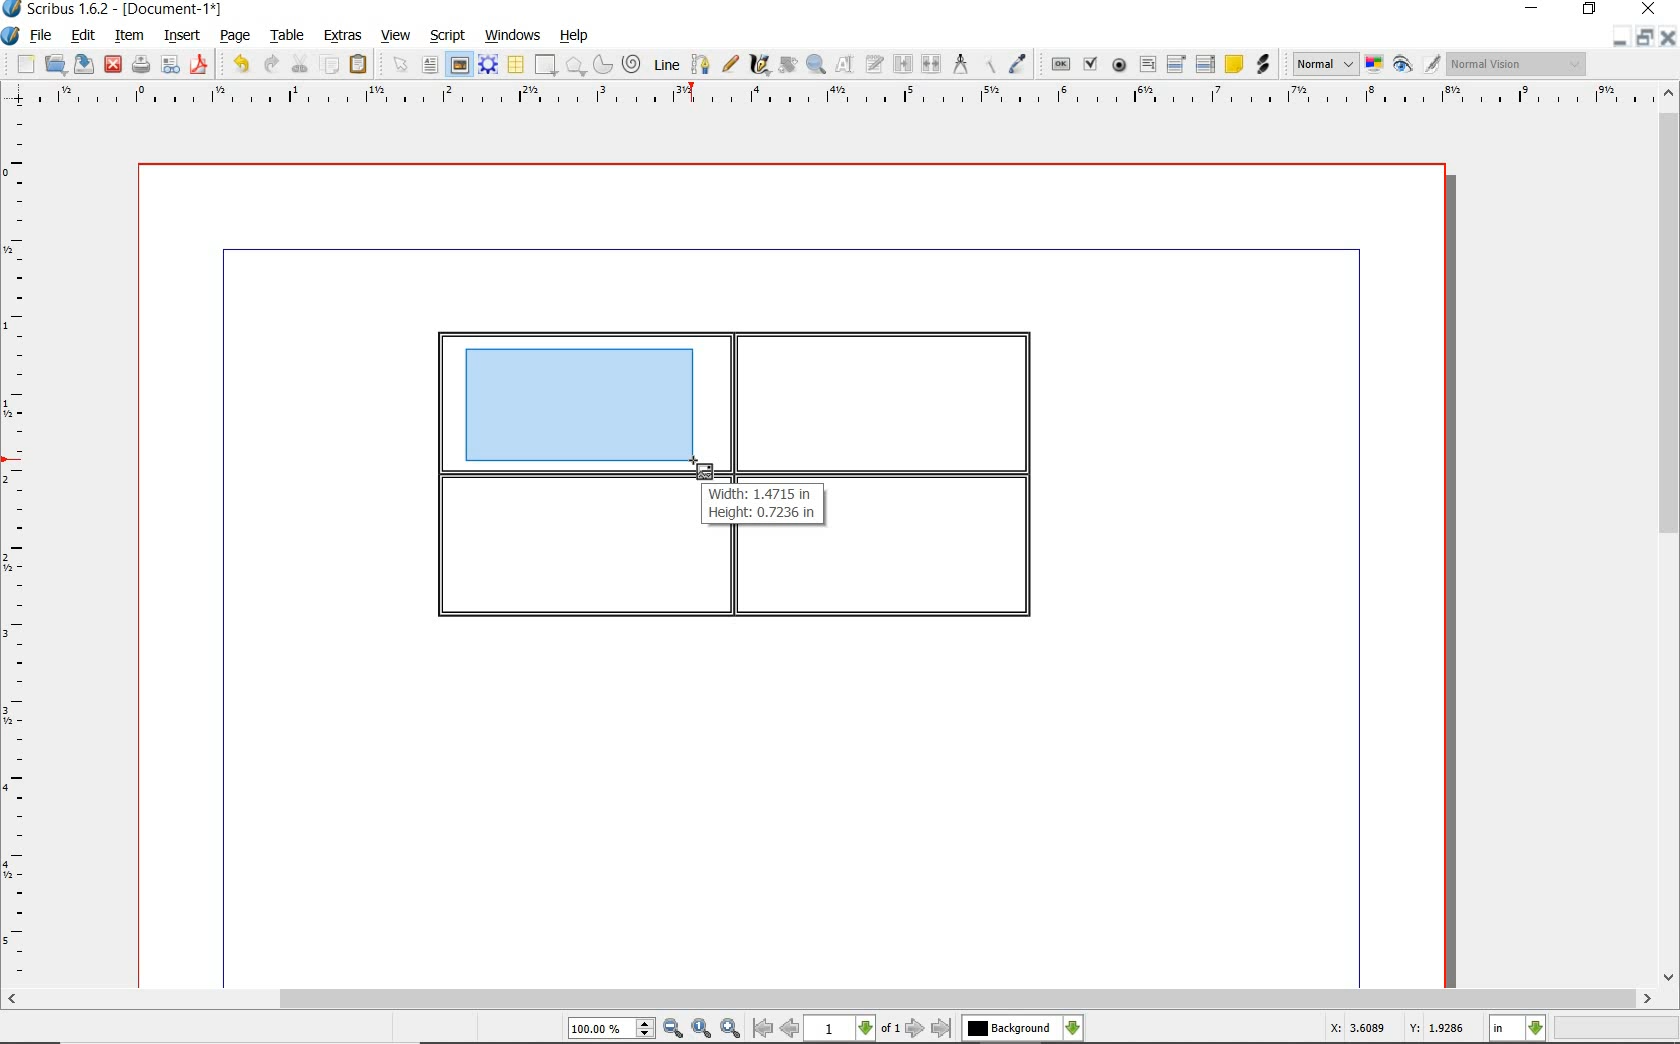 The image size is (1680, 1044). What do you see at coordinates (1018, 64) in the screenshot?
I see `eye dropper` at bounding box center [1018, 64].